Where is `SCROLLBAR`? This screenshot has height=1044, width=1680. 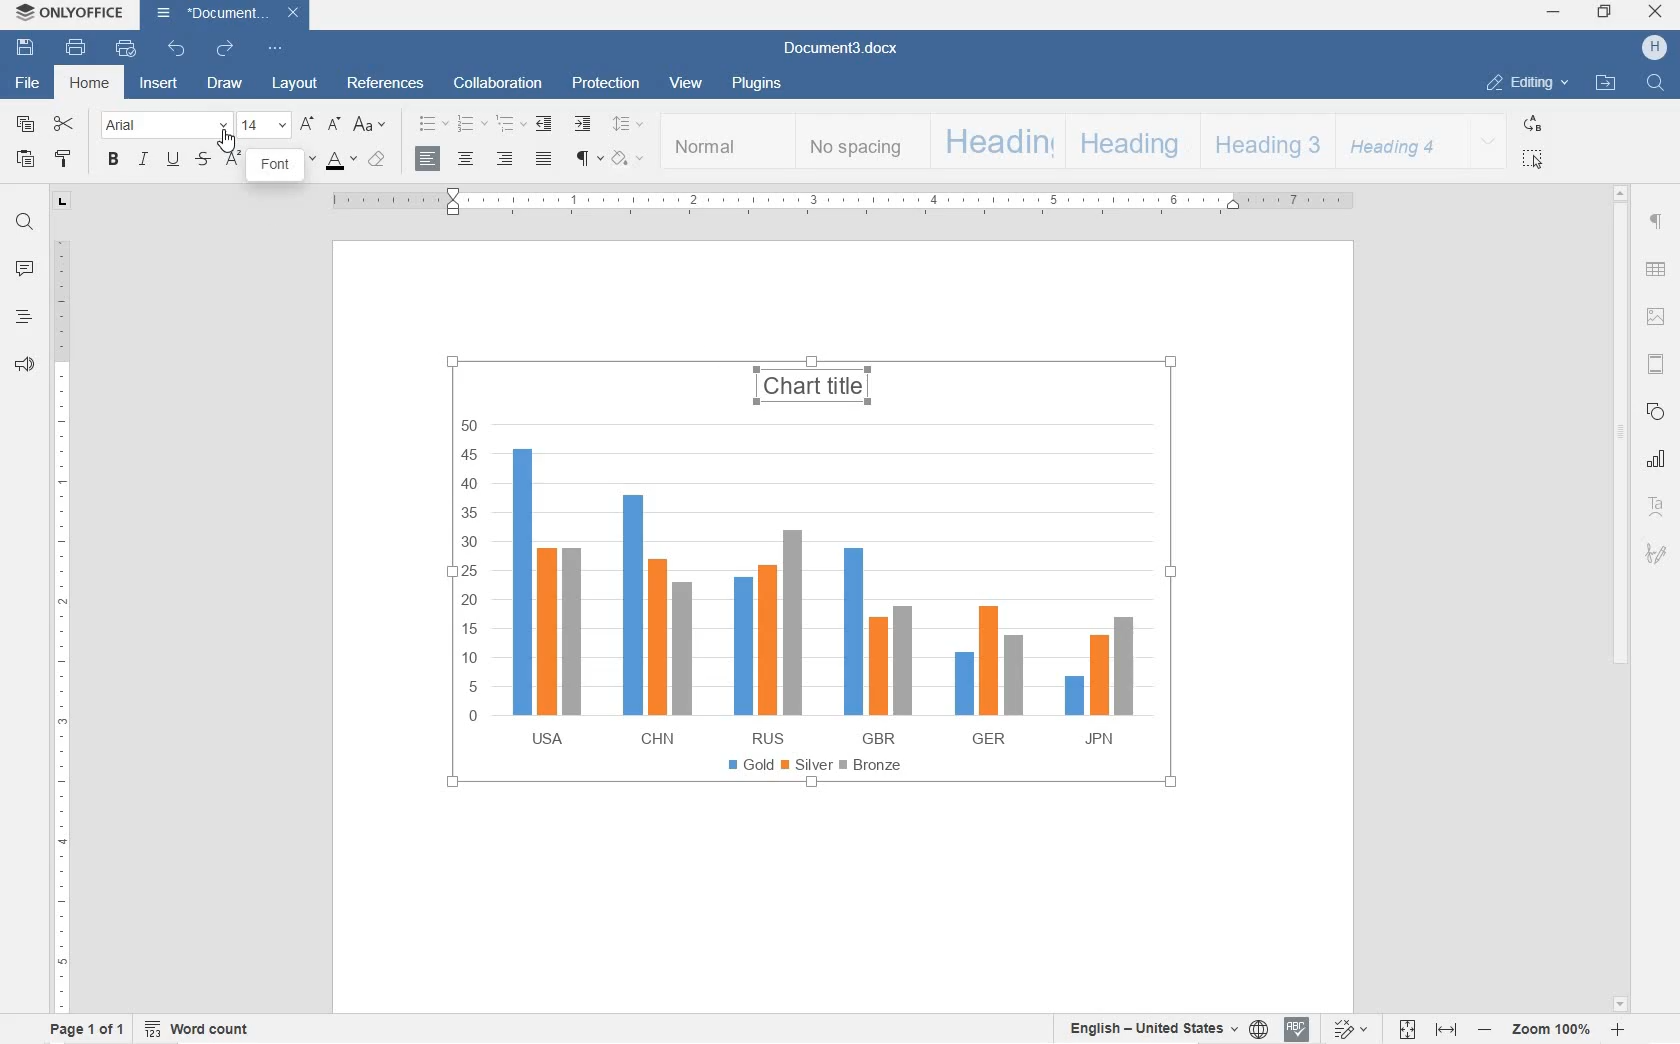 SCROLLBAR is located at coordinates (1619, 599).